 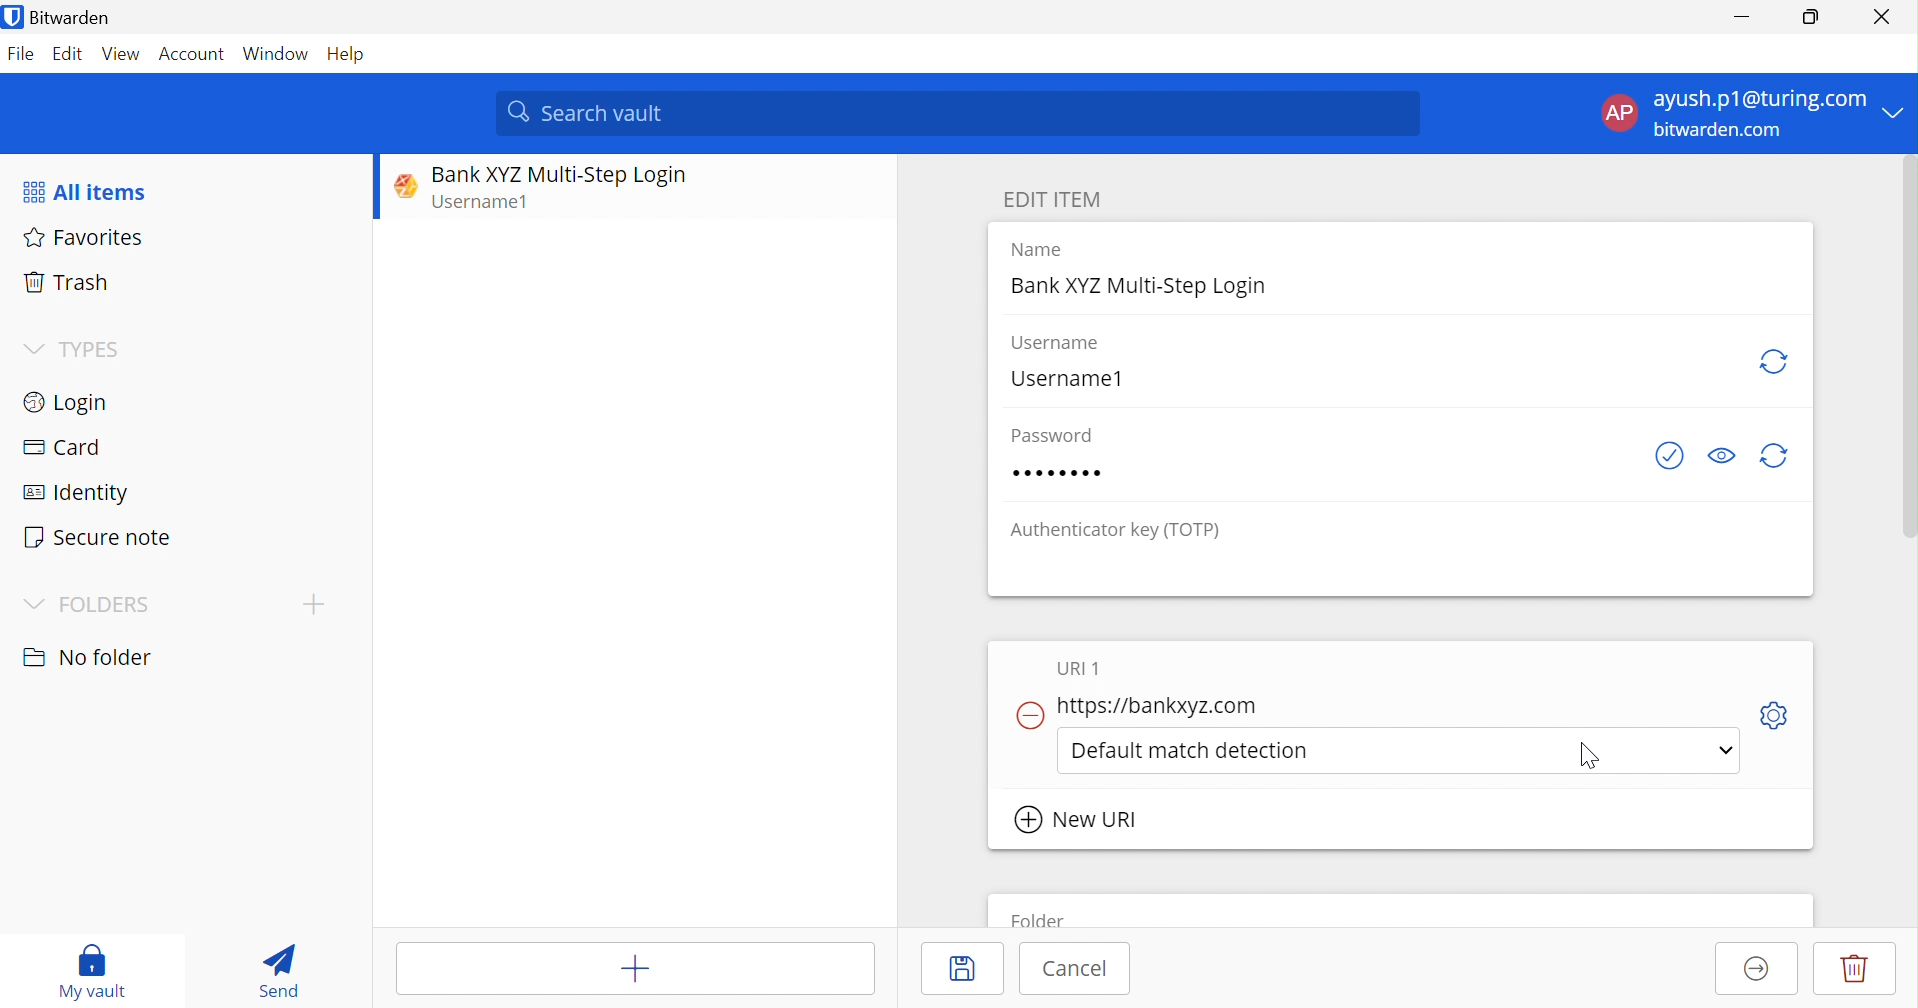 What do you see at coordinates (1065, 380) in the screenshot?
I see `Username1` at bounding box center [1065, 380].